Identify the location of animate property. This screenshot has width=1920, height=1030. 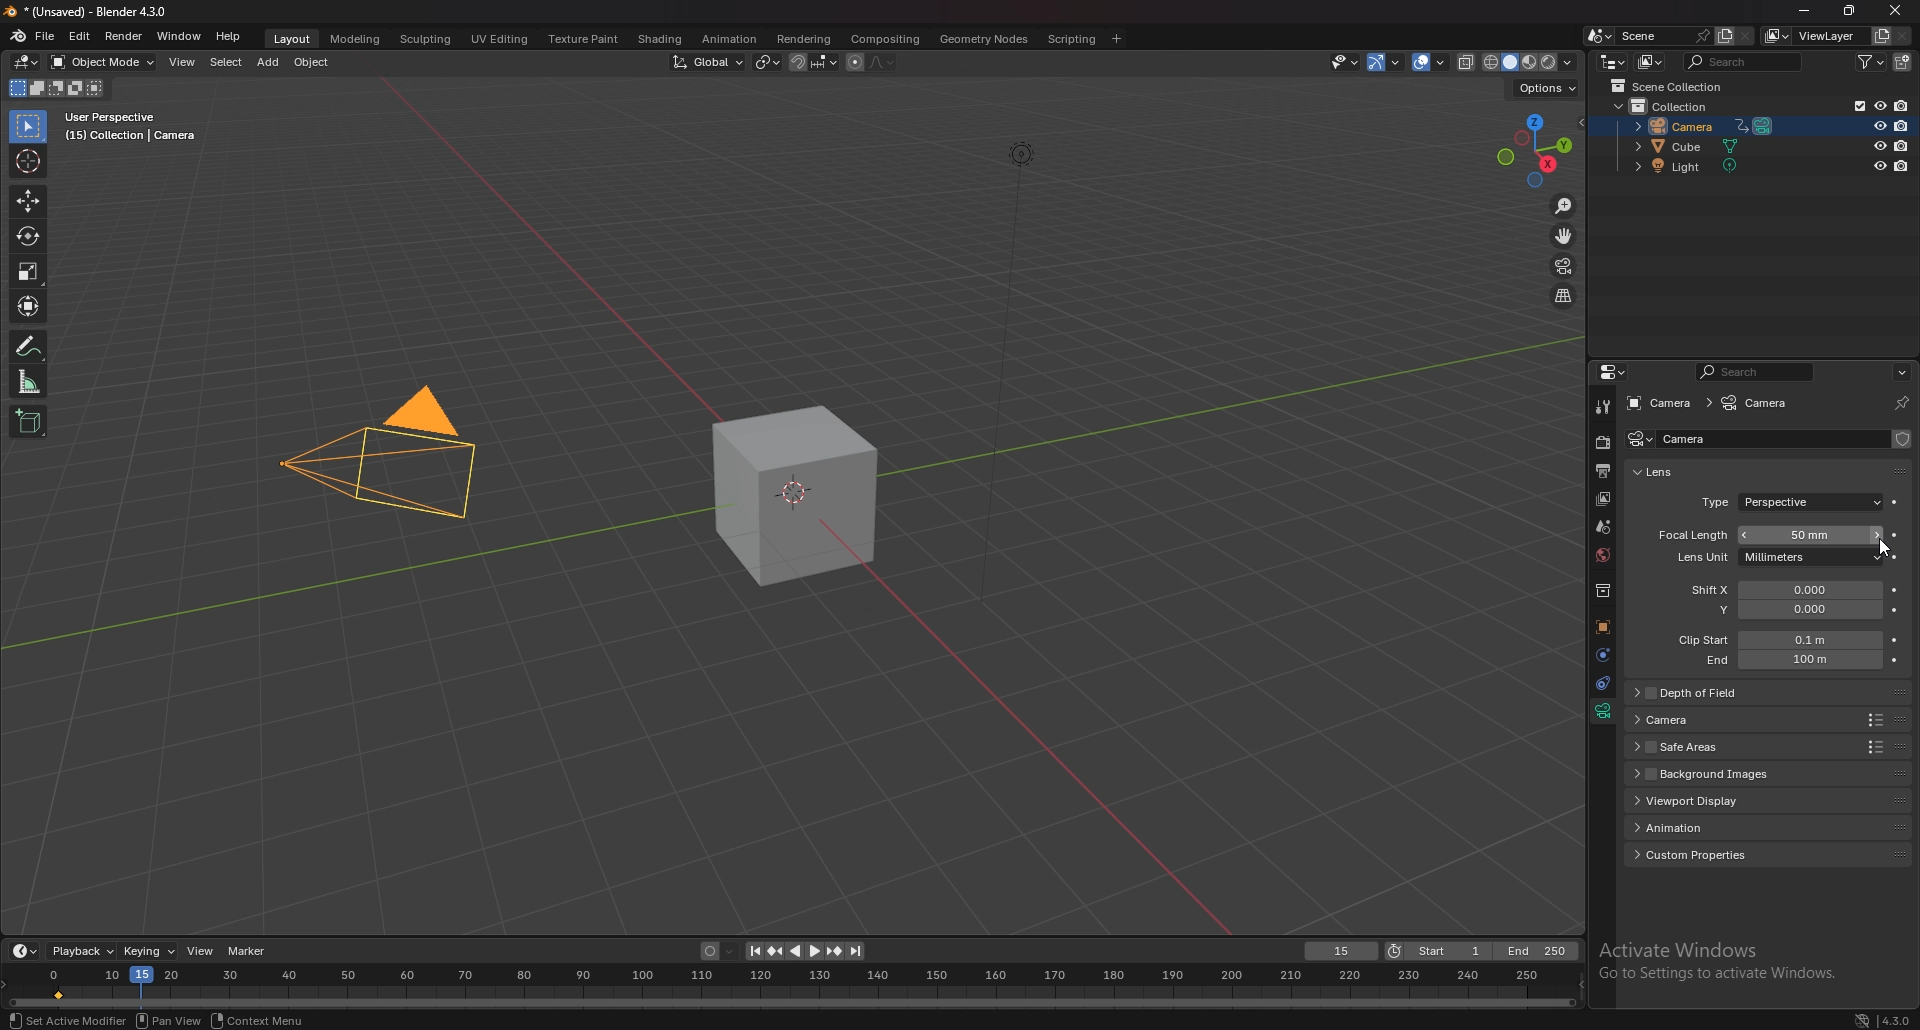
(1895, 536).